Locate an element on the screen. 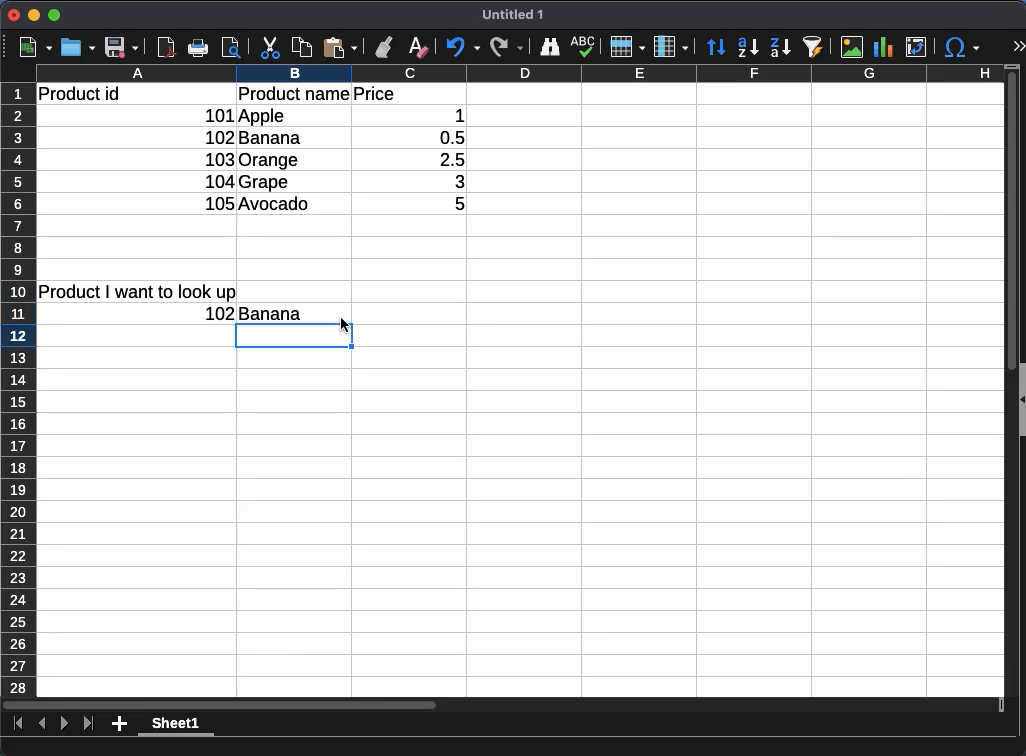 This screenshot has width=1026, height=756. 0.5 is located at coordinates (446, 138).